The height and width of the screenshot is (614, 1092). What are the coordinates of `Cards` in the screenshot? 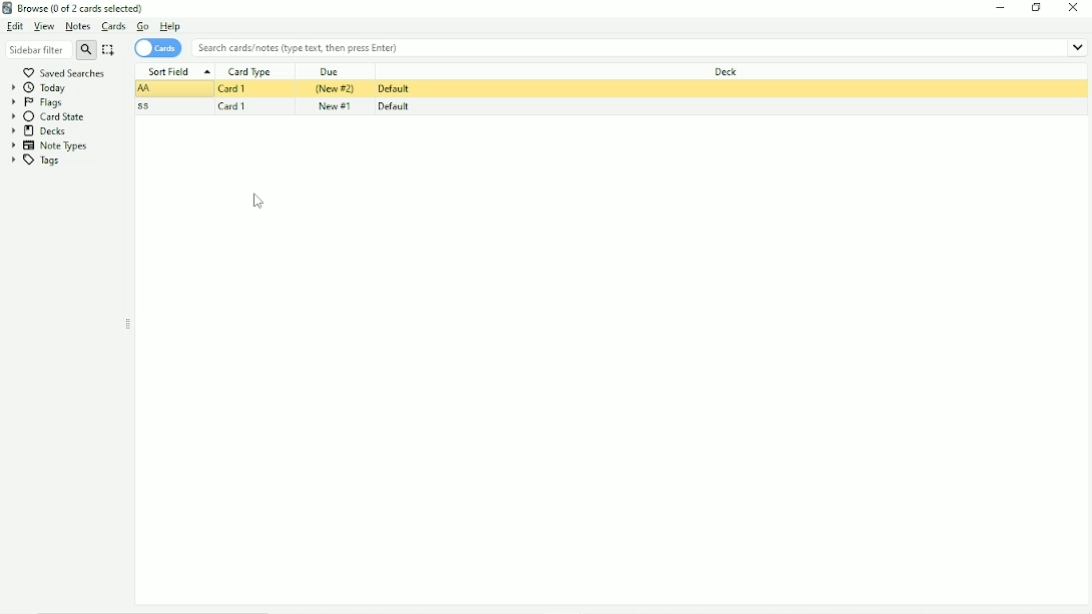 It's located at (158, 48).